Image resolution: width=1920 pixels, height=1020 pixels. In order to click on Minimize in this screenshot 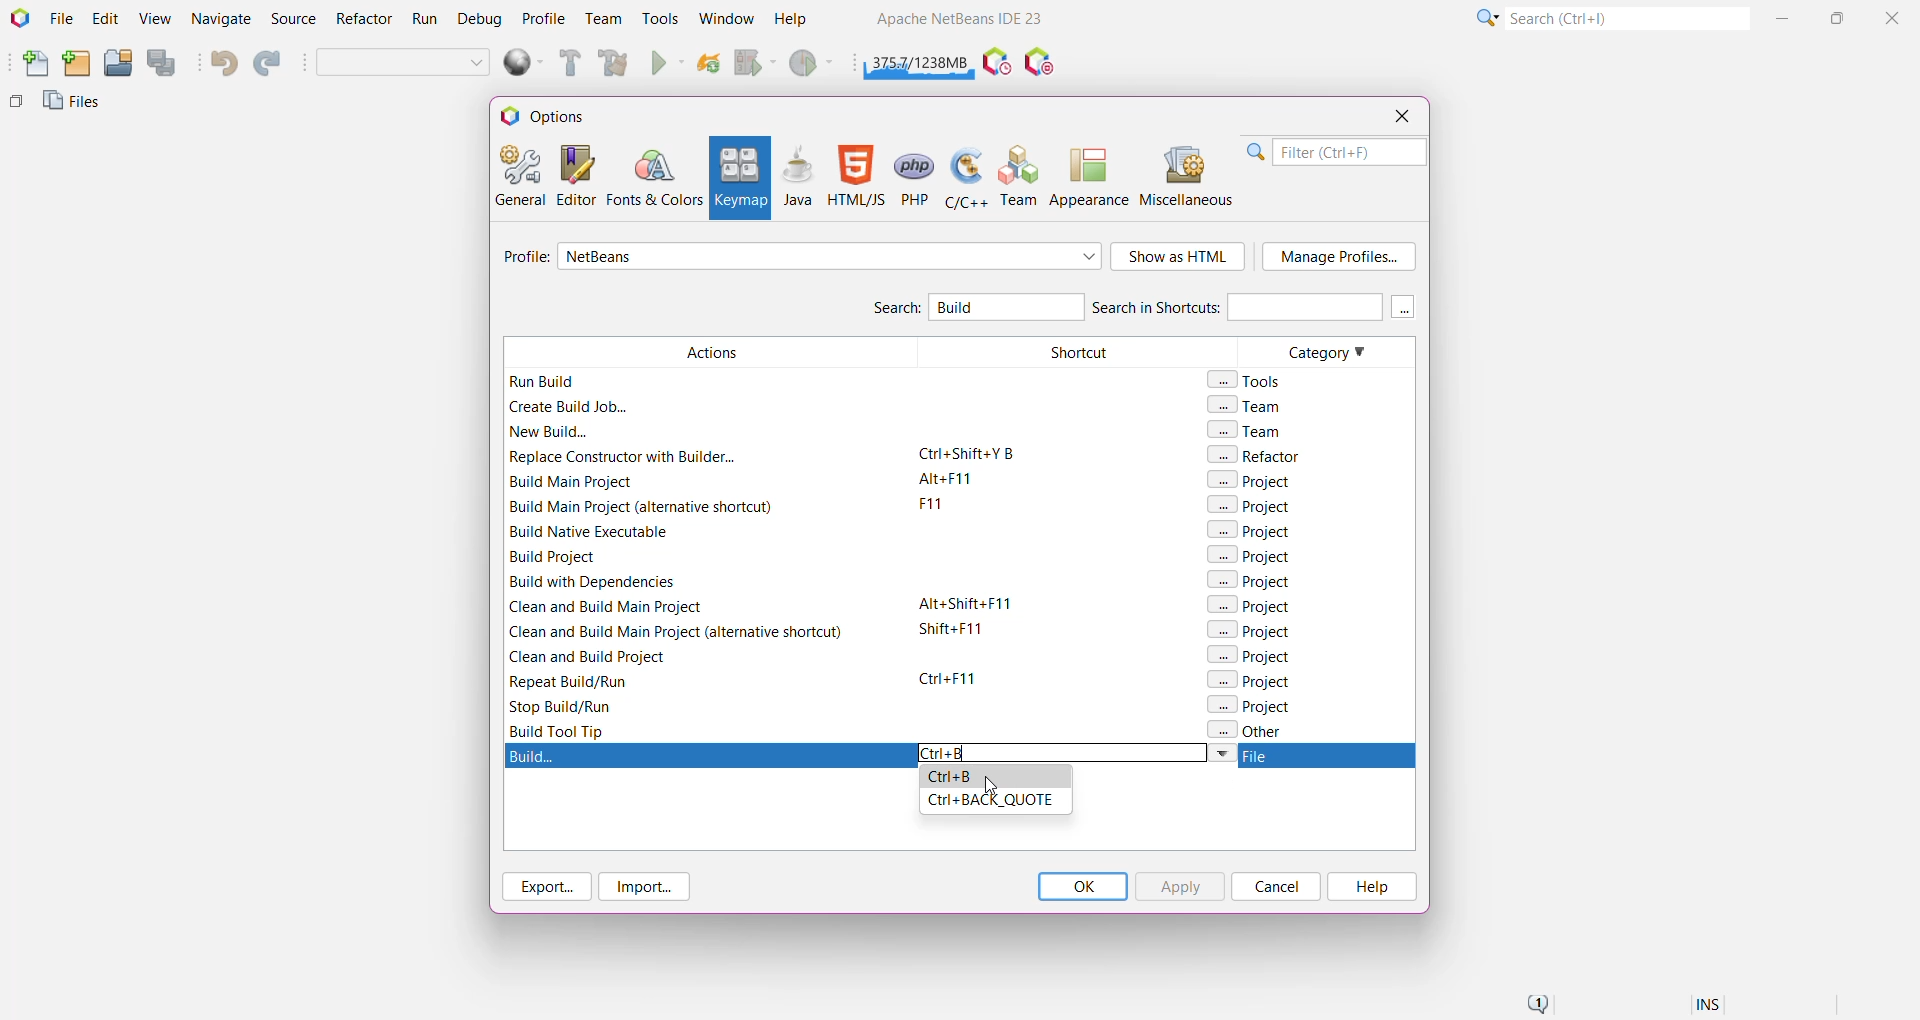, I will do `click(1785, 18)`.